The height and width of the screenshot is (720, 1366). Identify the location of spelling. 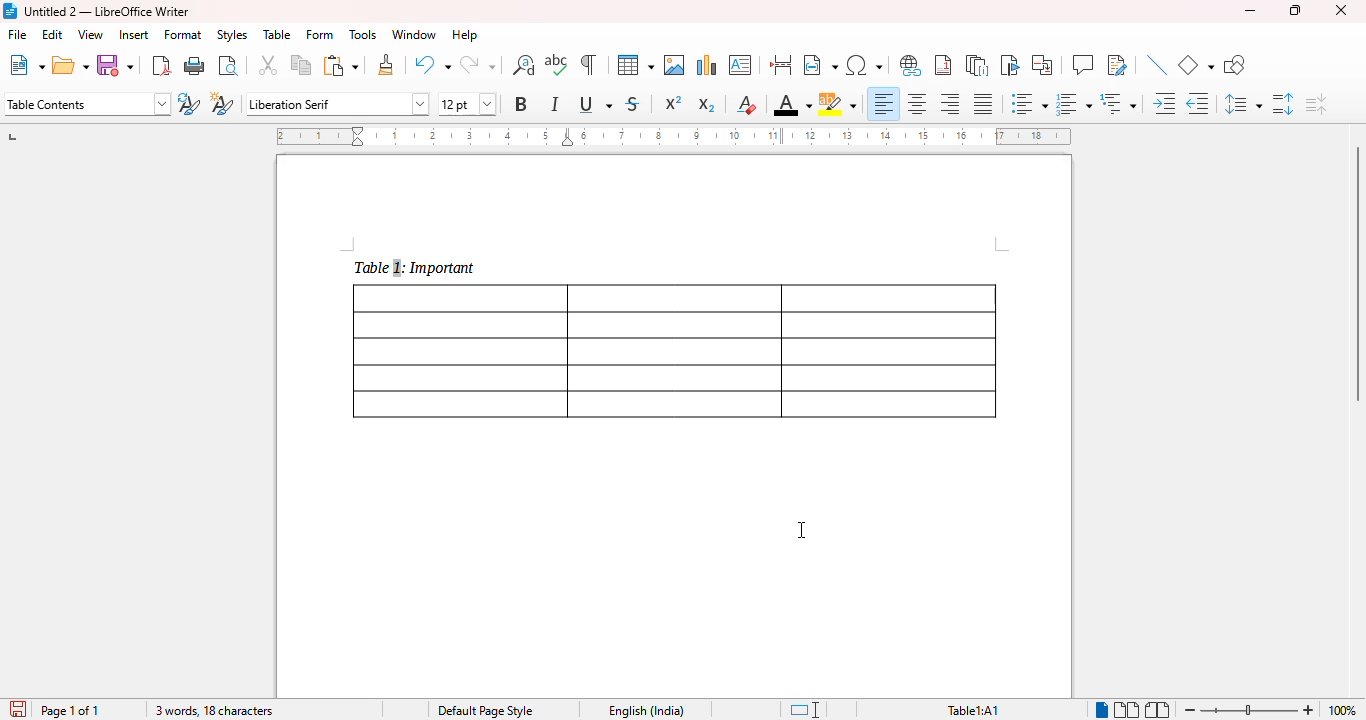
(556, 64).